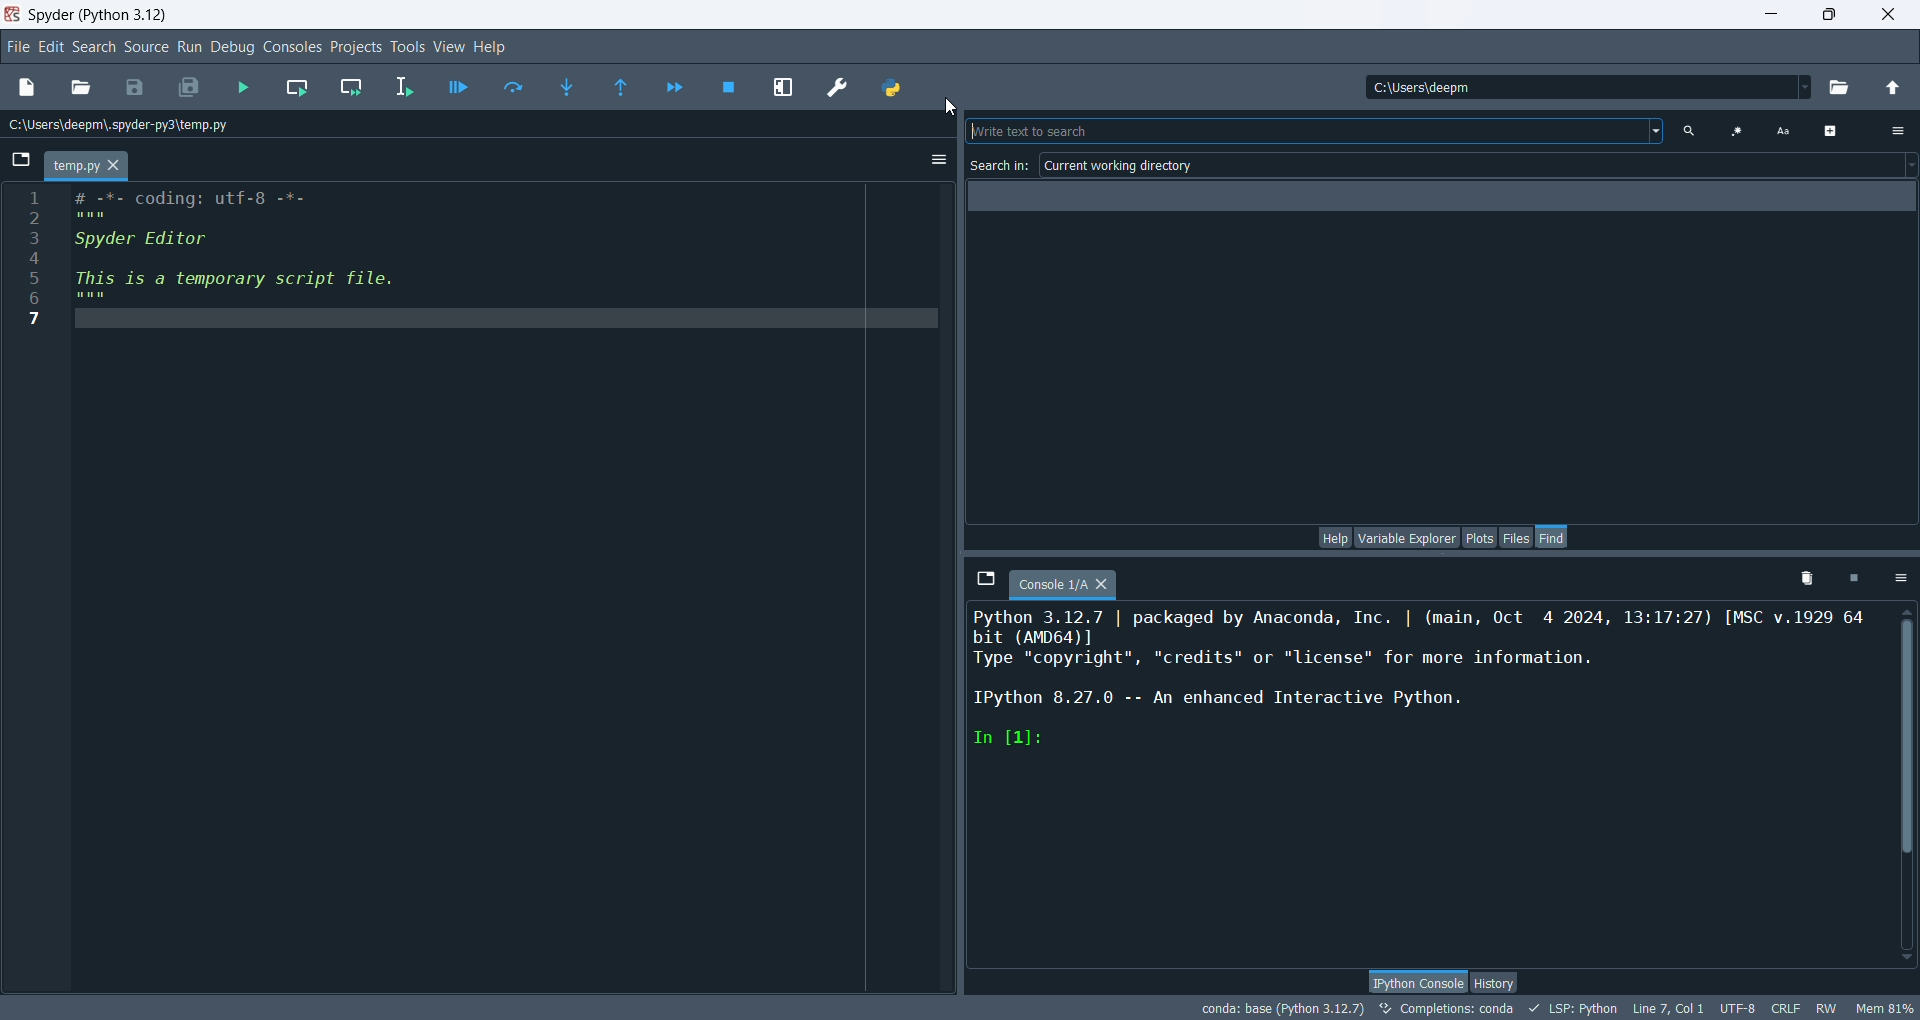 Image resolution: width=1920 pixels, height=1020 pixels. Describe the element at coordinates (985, 578) in the screenshot. I see `browse tabs` at that location.